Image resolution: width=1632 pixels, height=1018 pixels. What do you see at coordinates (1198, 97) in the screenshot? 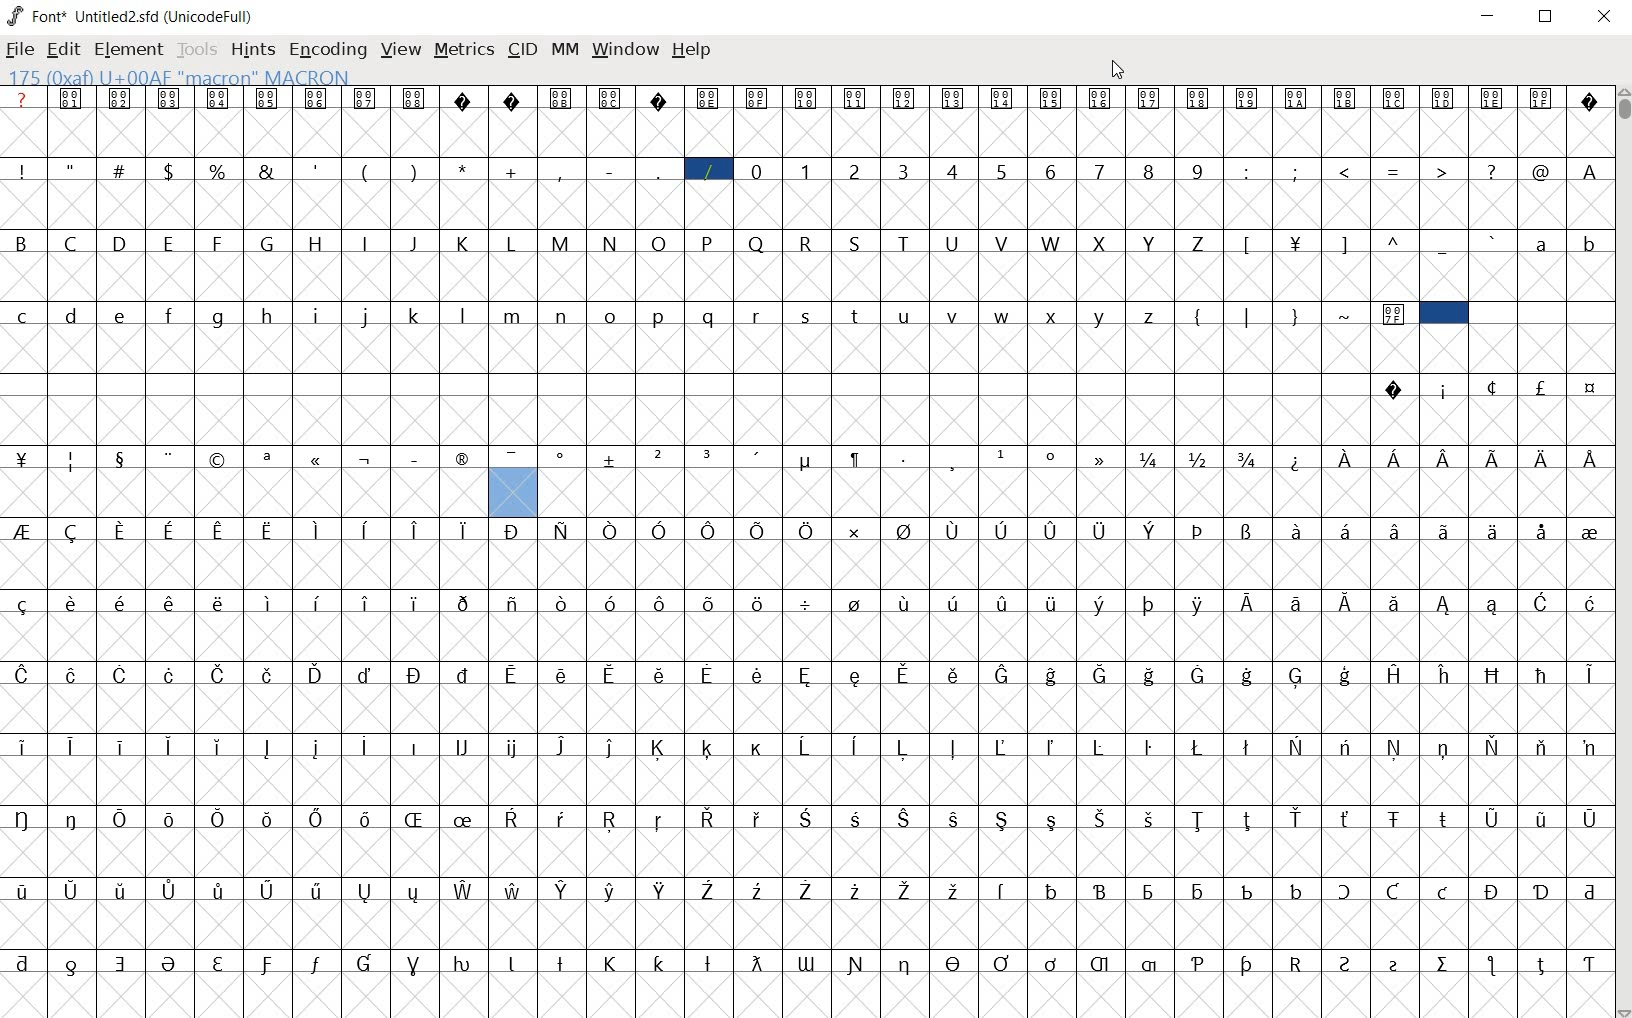
I see `Symbol` at bounding box center [1198, 97].